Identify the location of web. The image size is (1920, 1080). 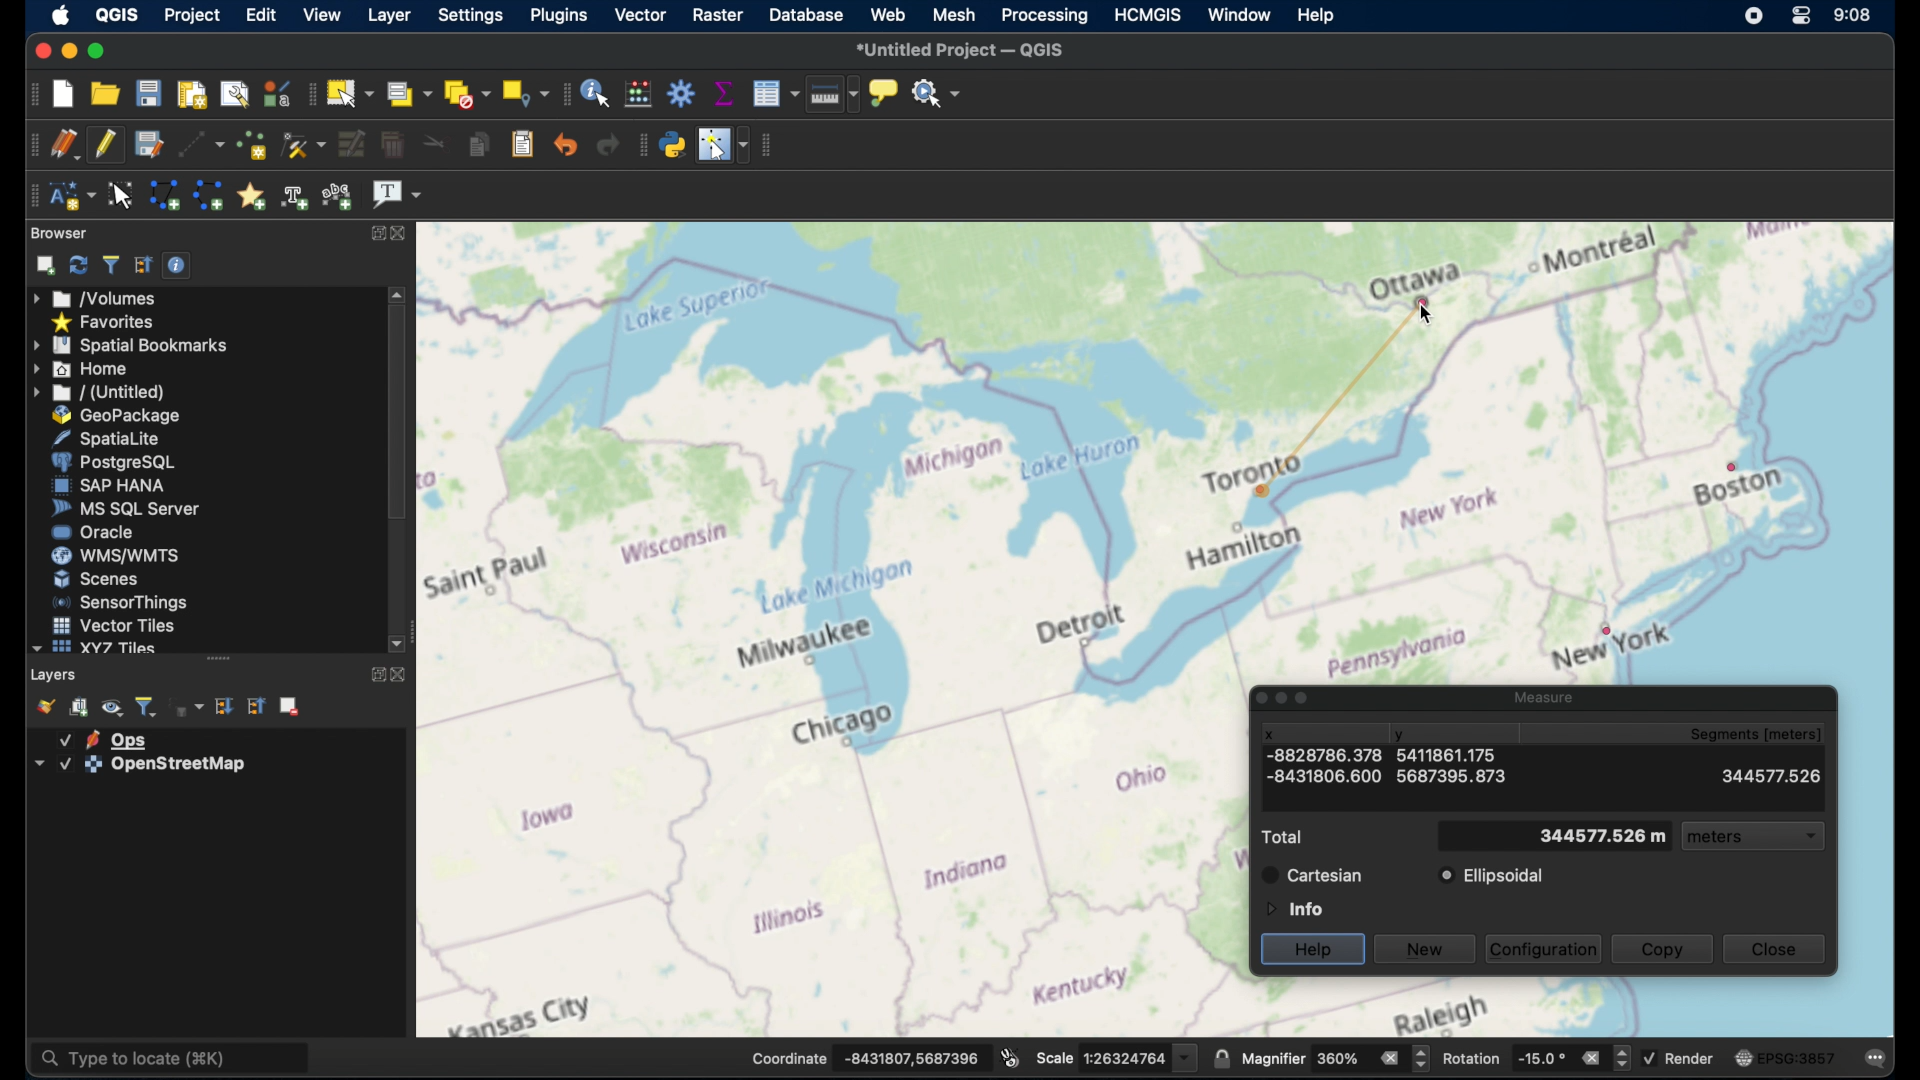
(888, 16).